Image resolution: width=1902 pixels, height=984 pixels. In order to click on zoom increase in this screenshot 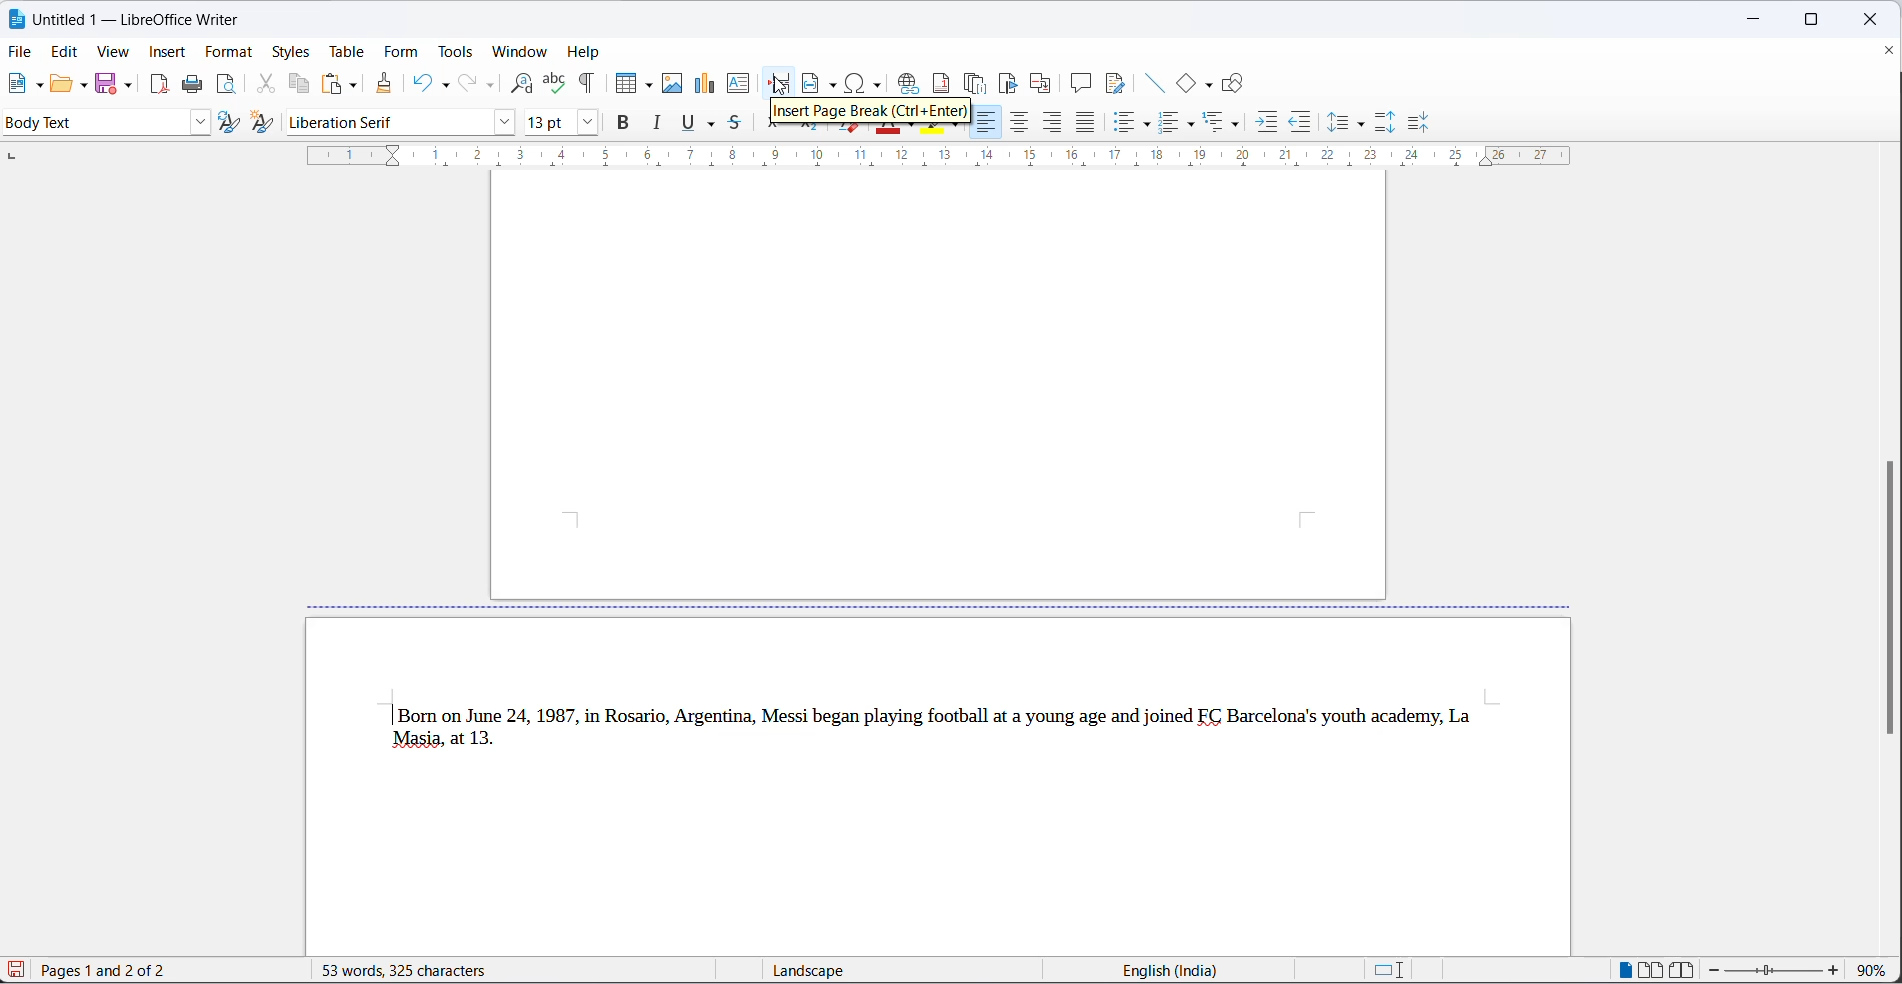, I will do `click(1835, 971)`.